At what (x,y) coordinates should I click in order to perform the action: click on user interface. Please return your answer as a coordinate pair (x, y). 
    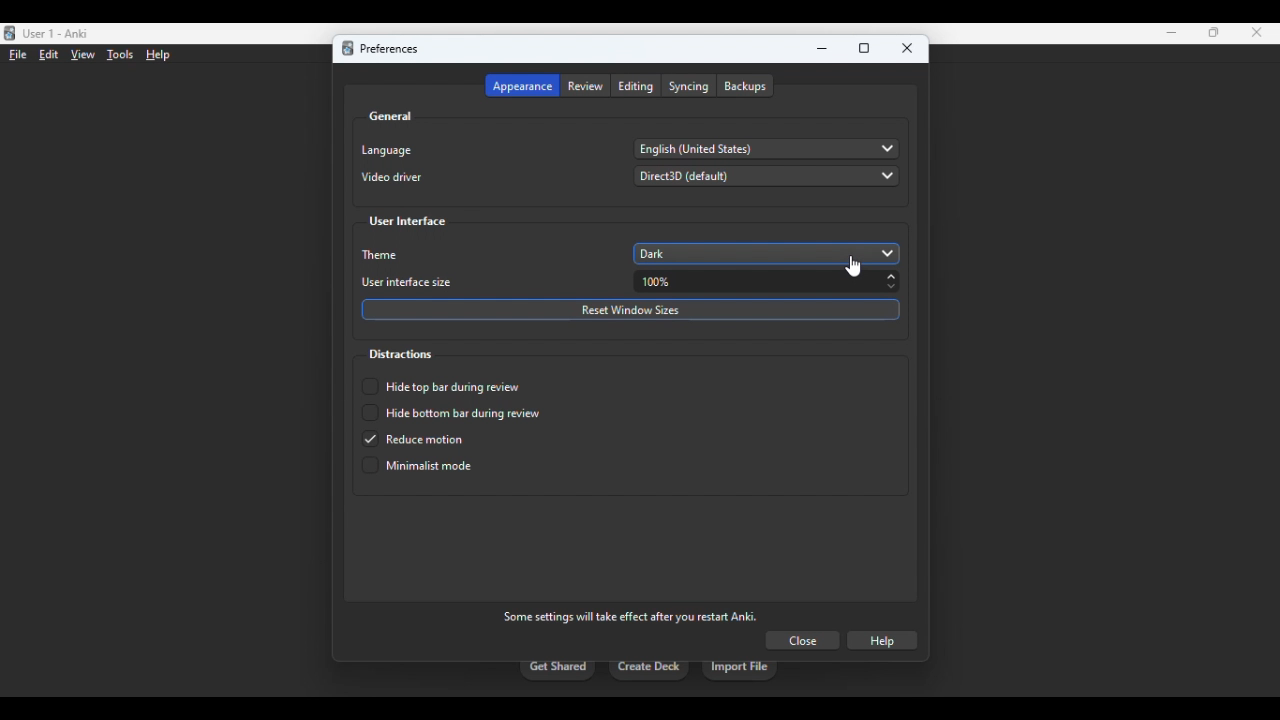
    Looking at the image, I should click on (408, 222).